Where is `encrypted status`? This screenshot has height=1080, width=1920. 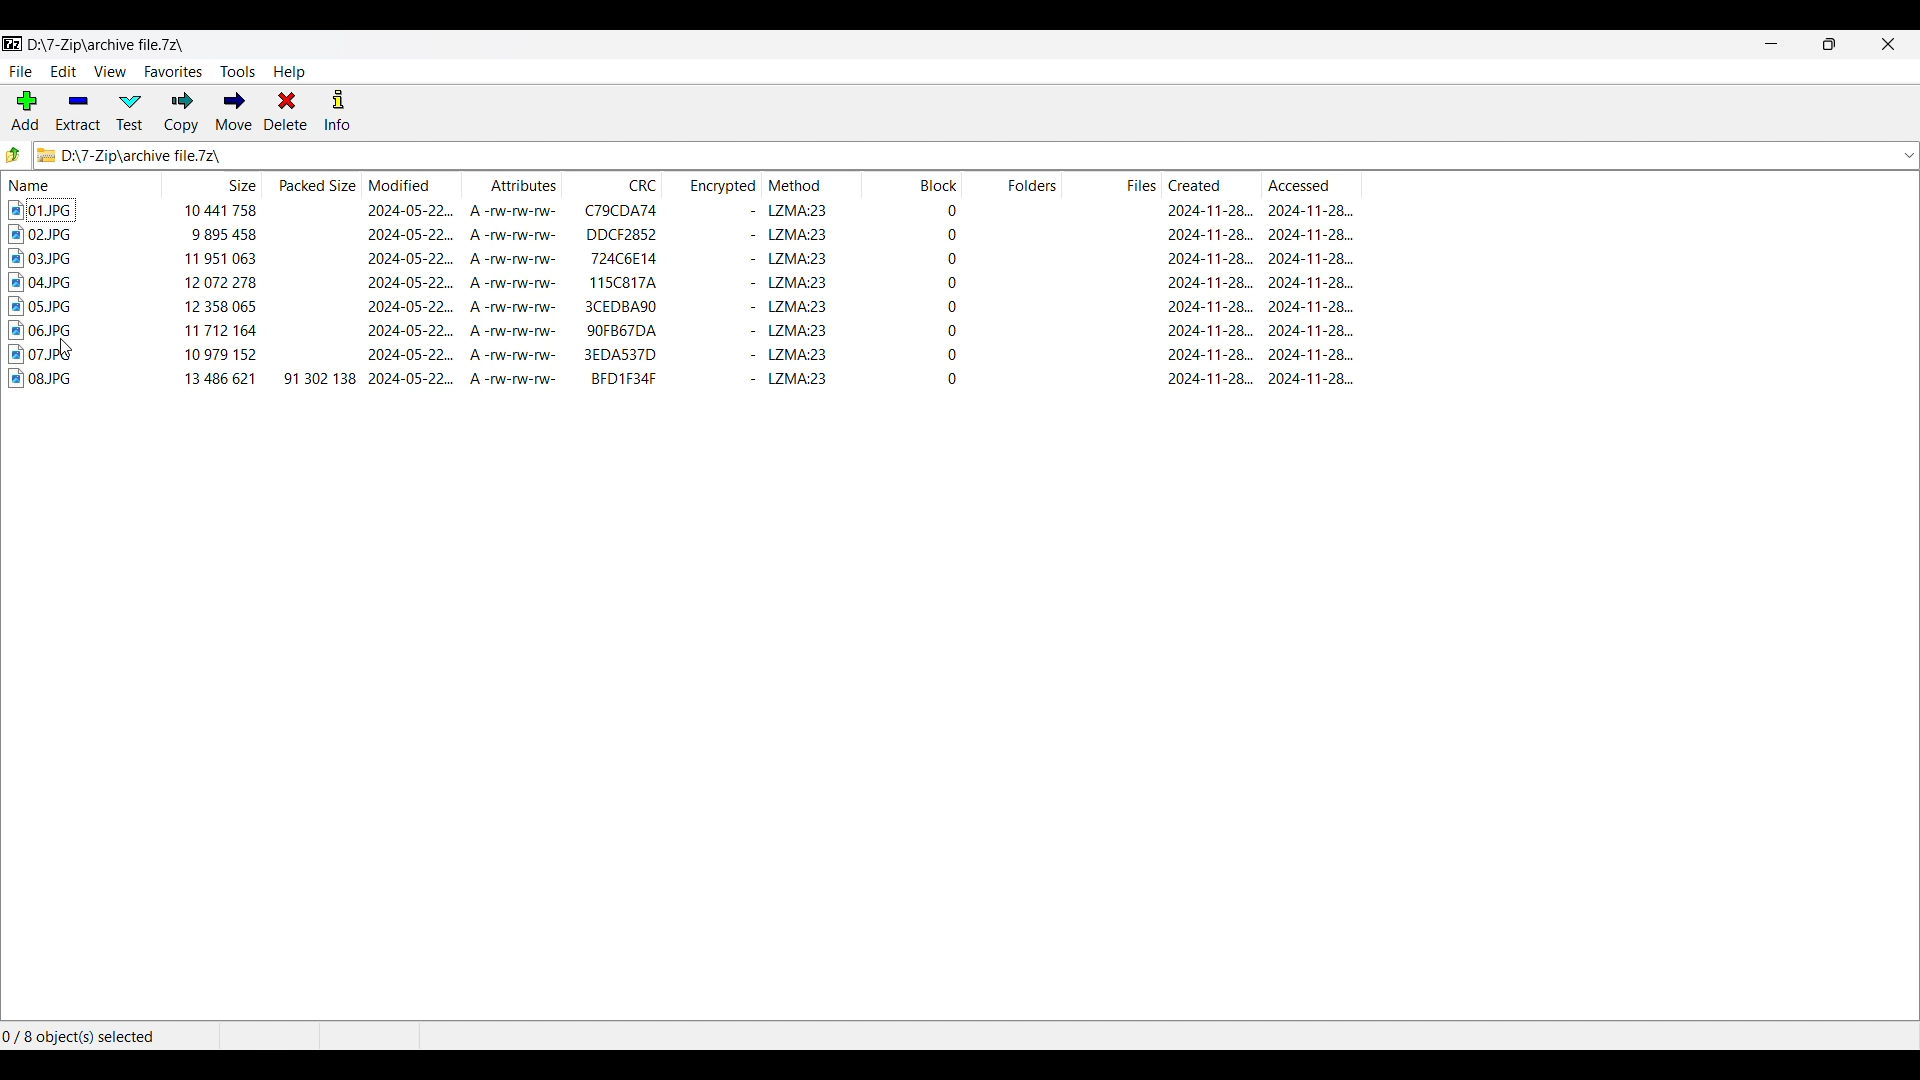 encrypted status is located at coordinates (749, 331).